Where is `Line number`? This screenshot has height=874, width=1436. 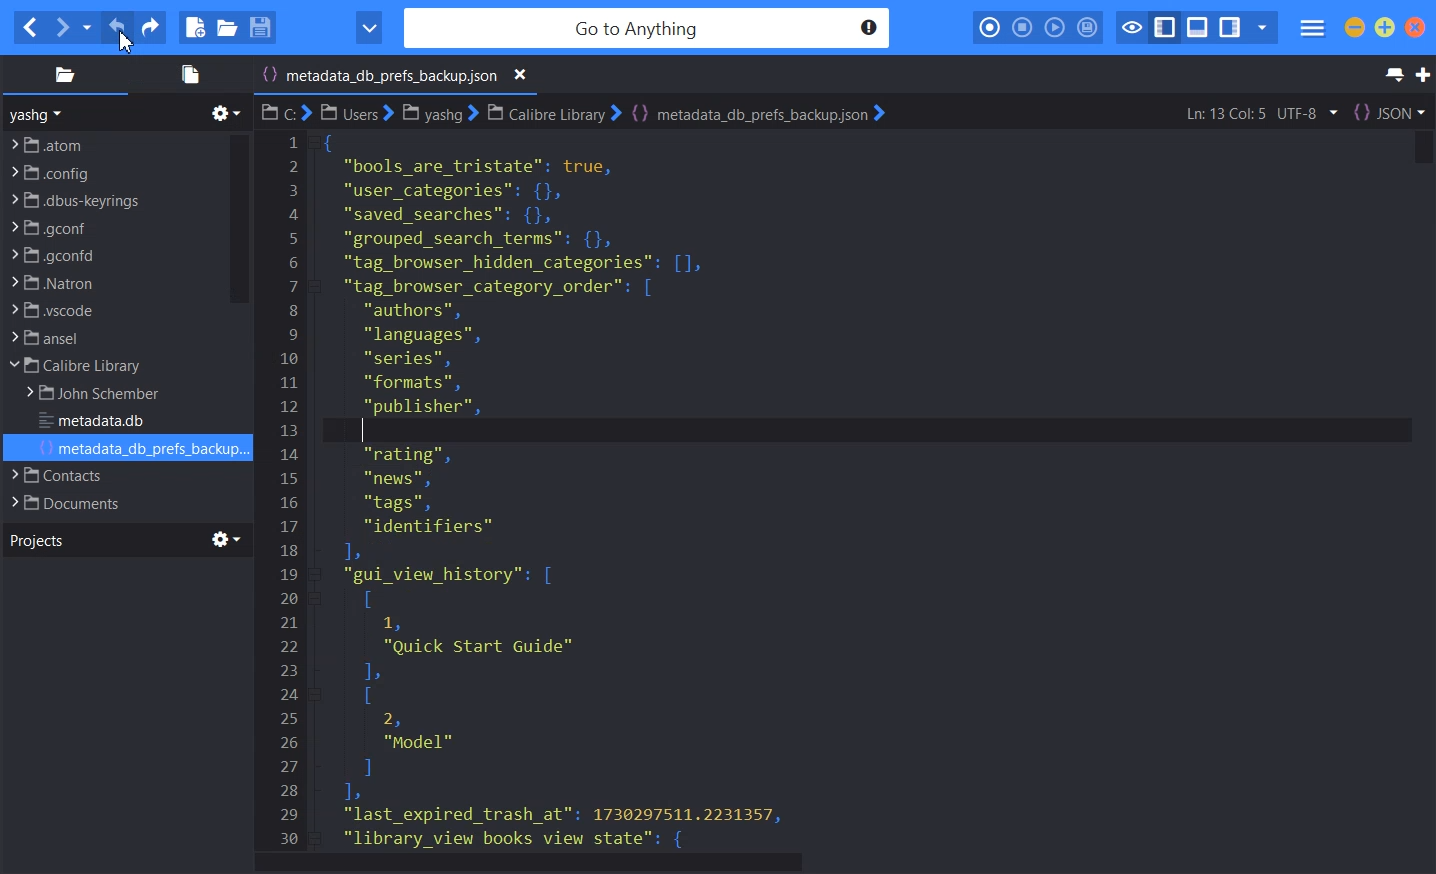
Line number is located at coordinates (290, 489).